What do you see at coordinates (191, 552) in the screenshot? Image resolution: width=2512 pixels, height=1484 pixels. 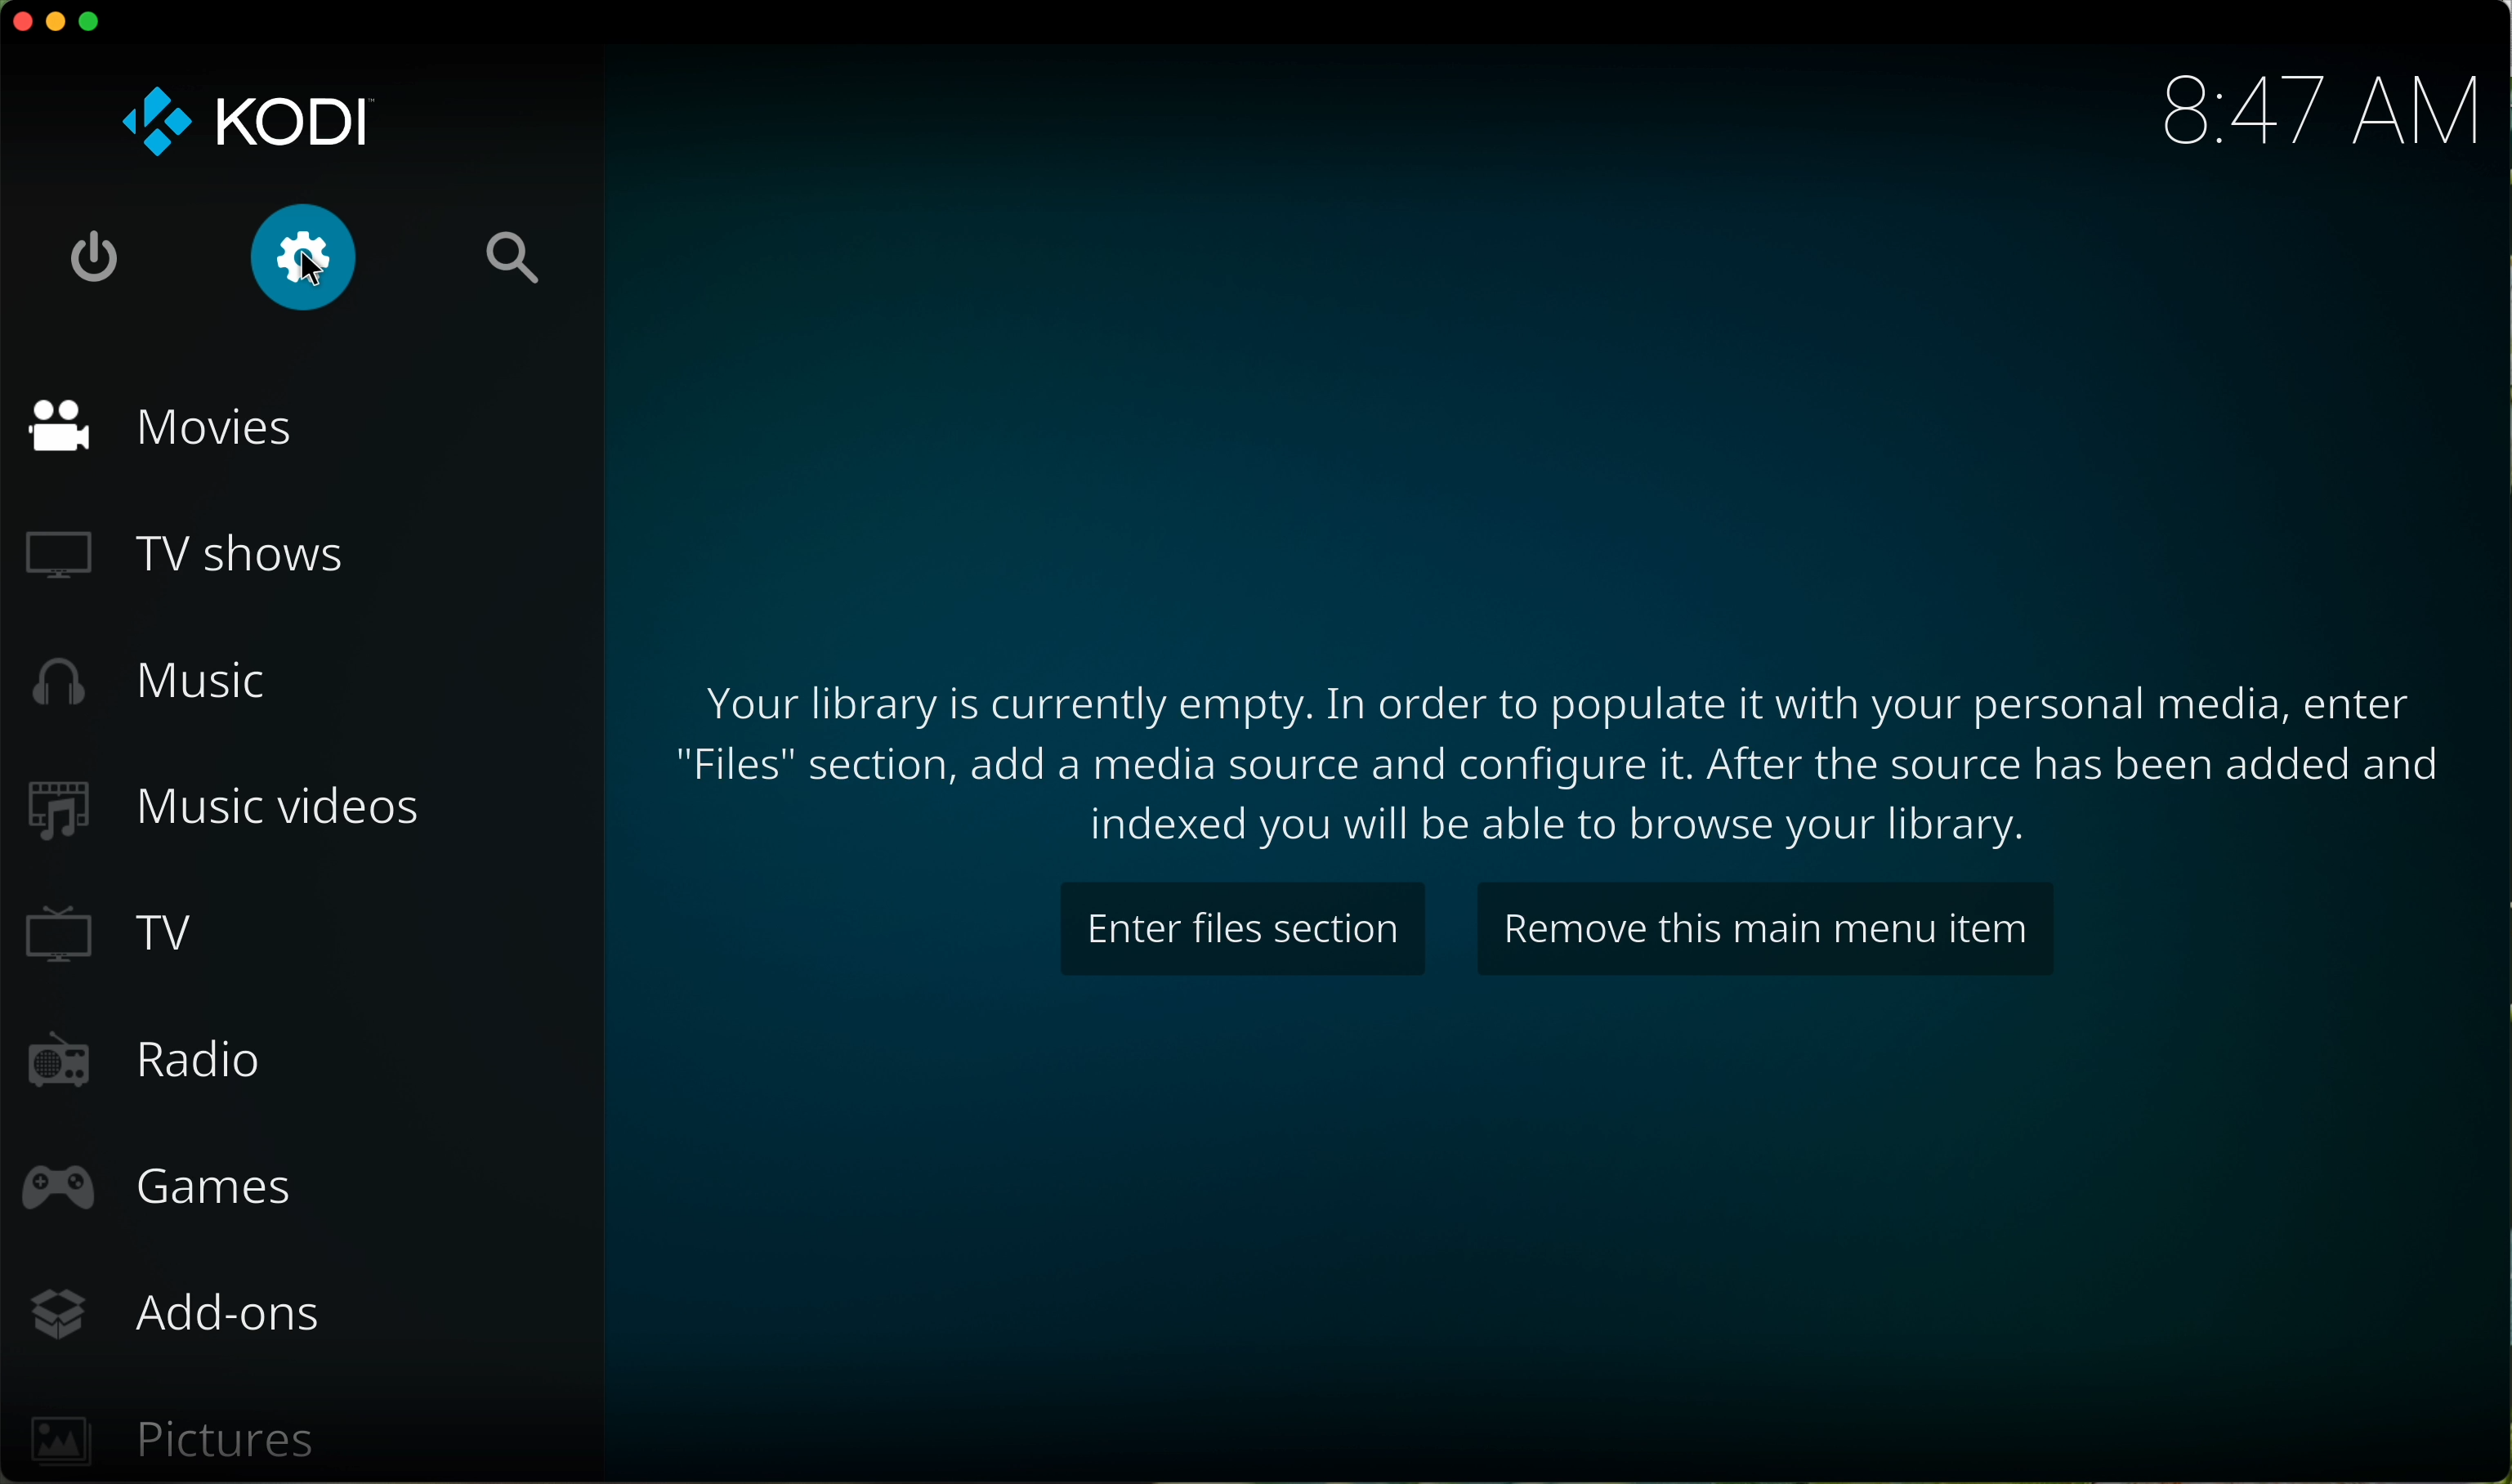 I see `TV shows` at bounding box center [191, 552].